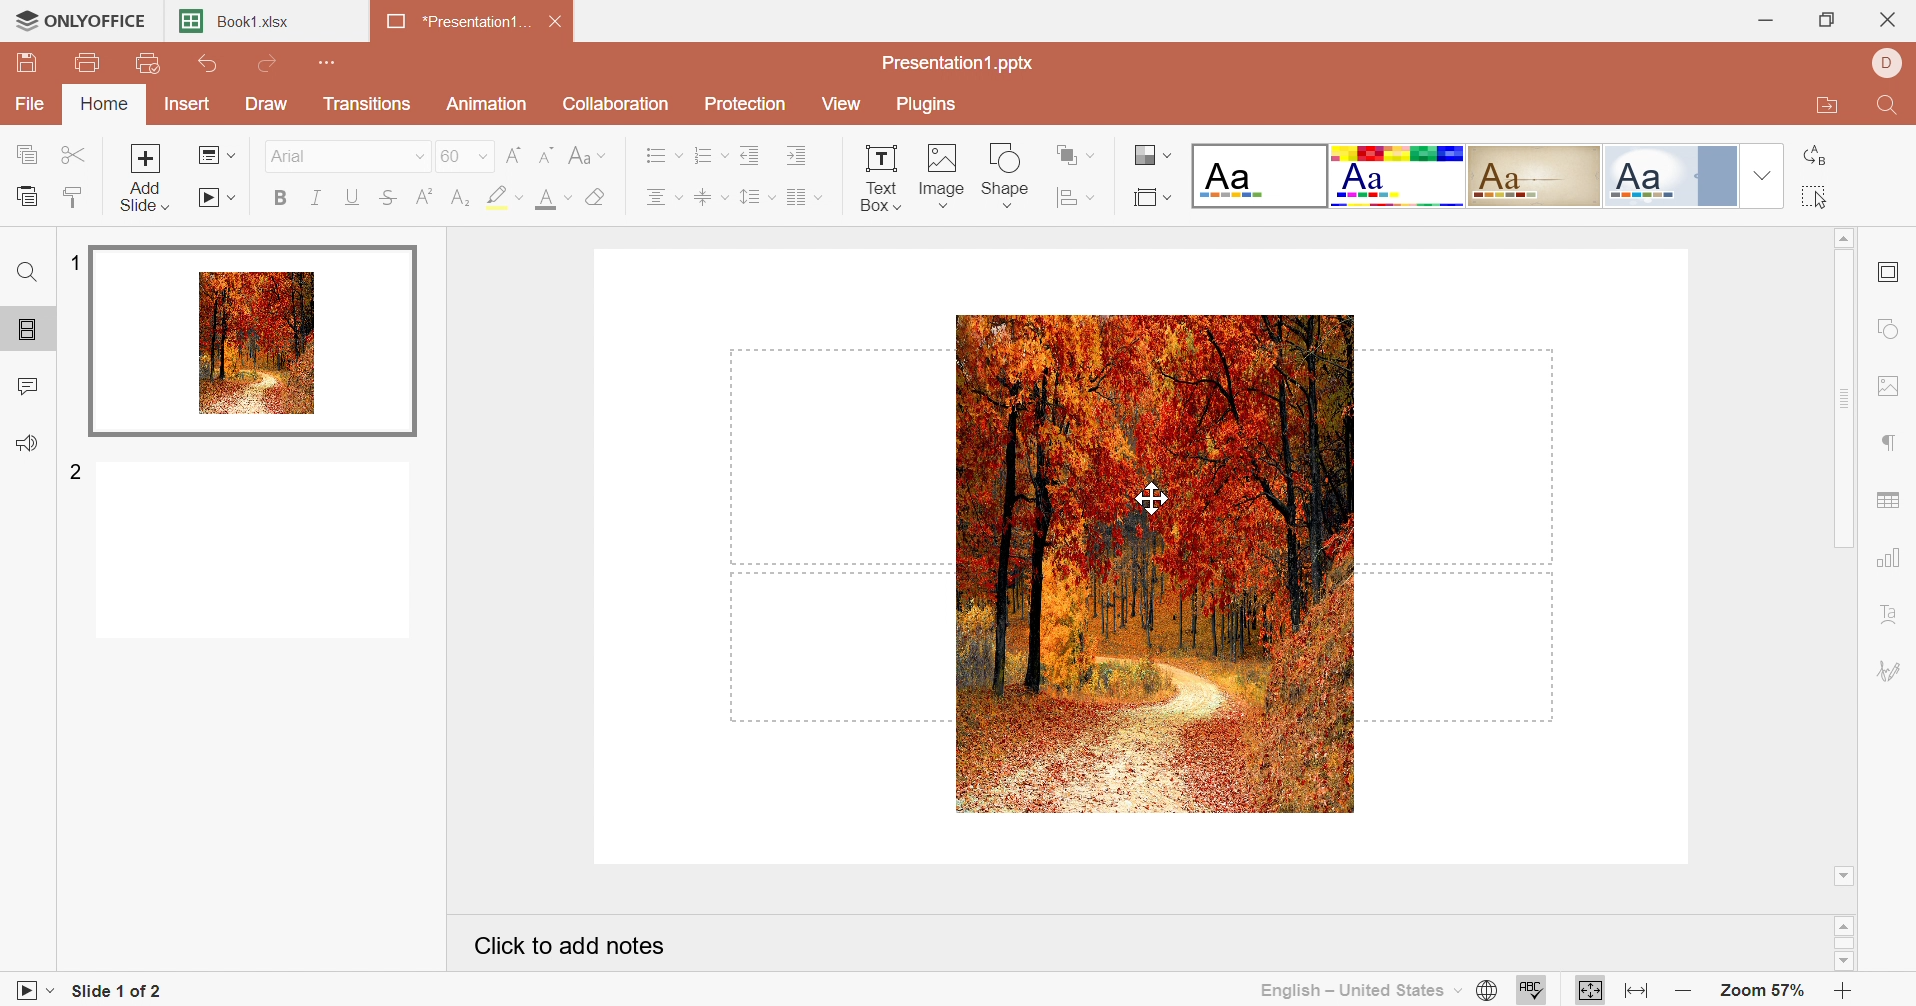 The height and width of the screenshot is (1006, 1916). Describe the element at coordinates (1670, 176) in the screenshot. I see `Official` at that location.